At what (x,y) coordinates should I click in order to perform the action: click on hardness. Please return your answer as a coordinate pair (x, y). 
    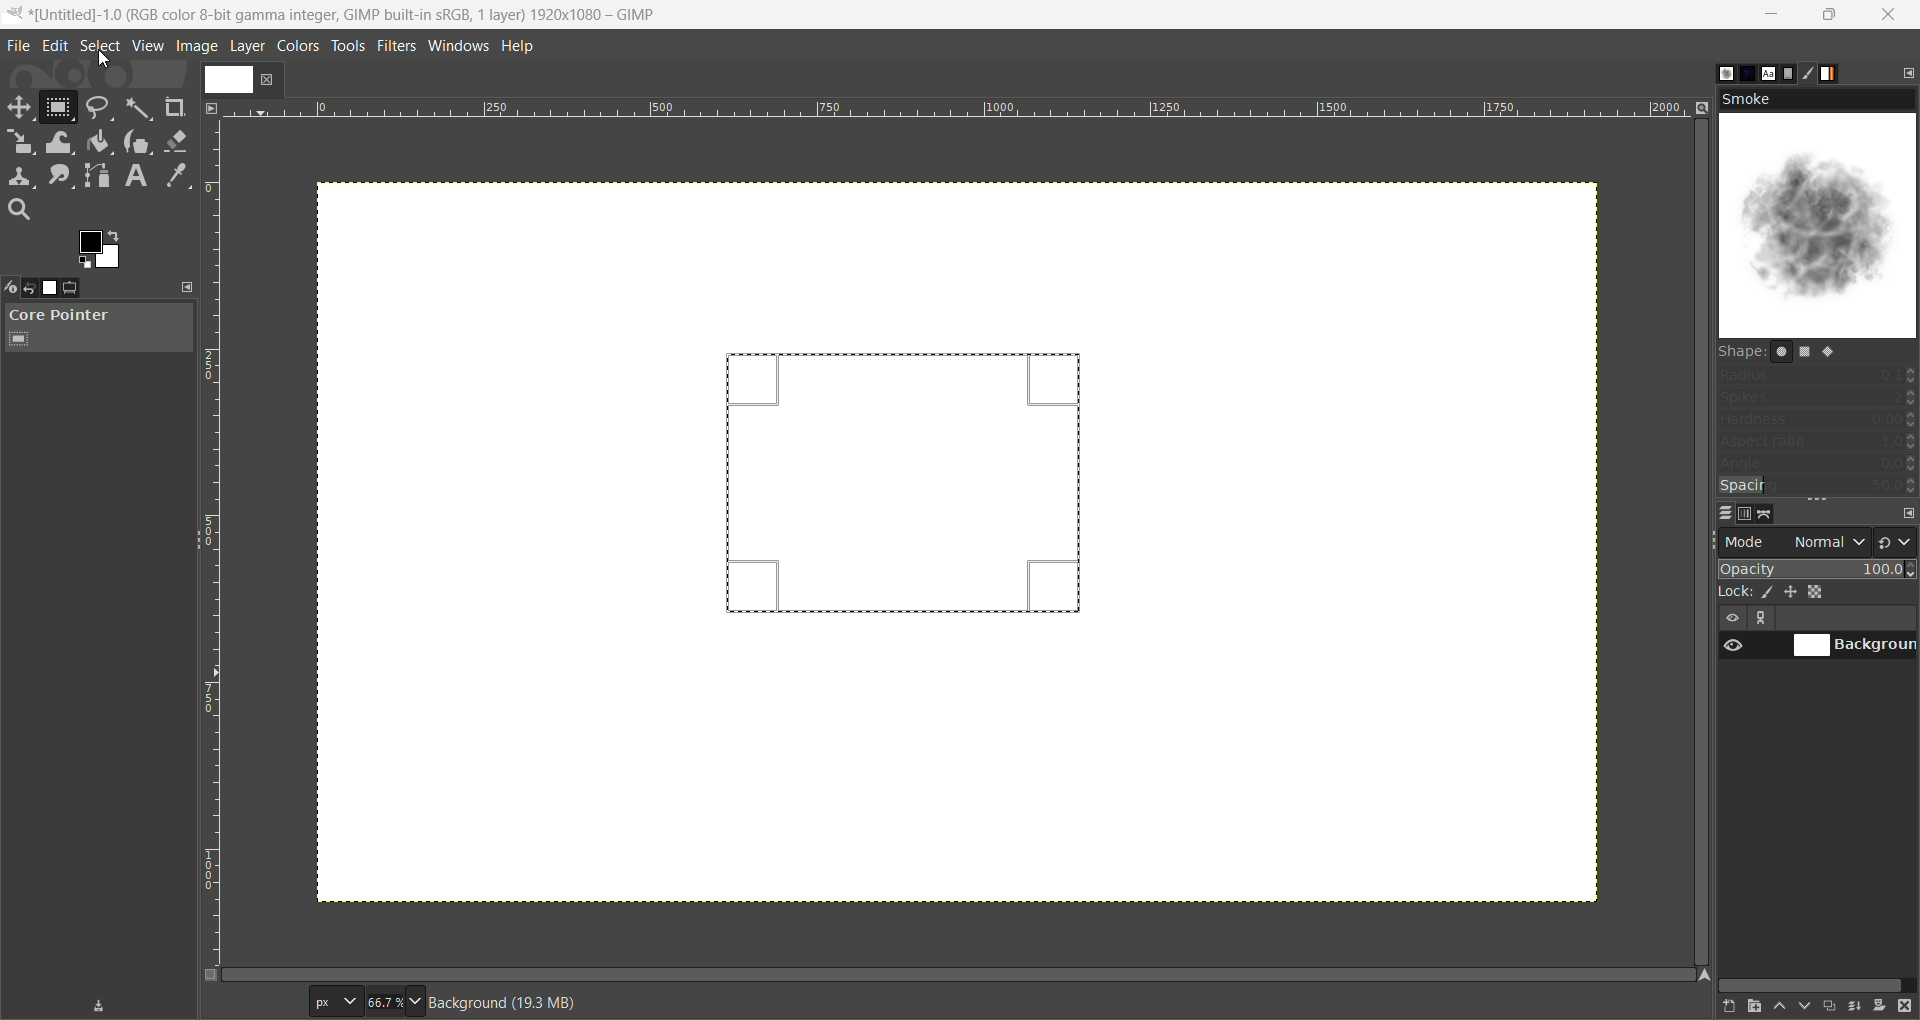
    Looking at the image, I should click on (1817, 420).